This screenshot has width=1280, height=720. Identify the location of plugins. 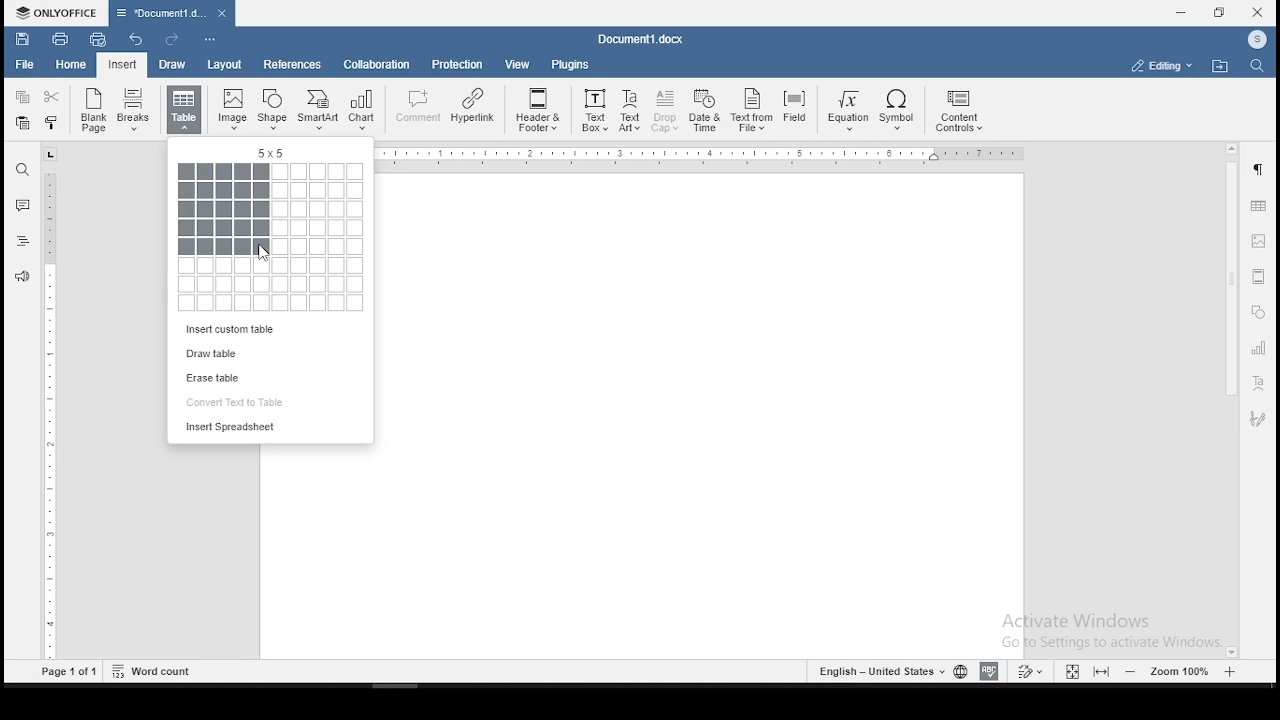
(571, 64).